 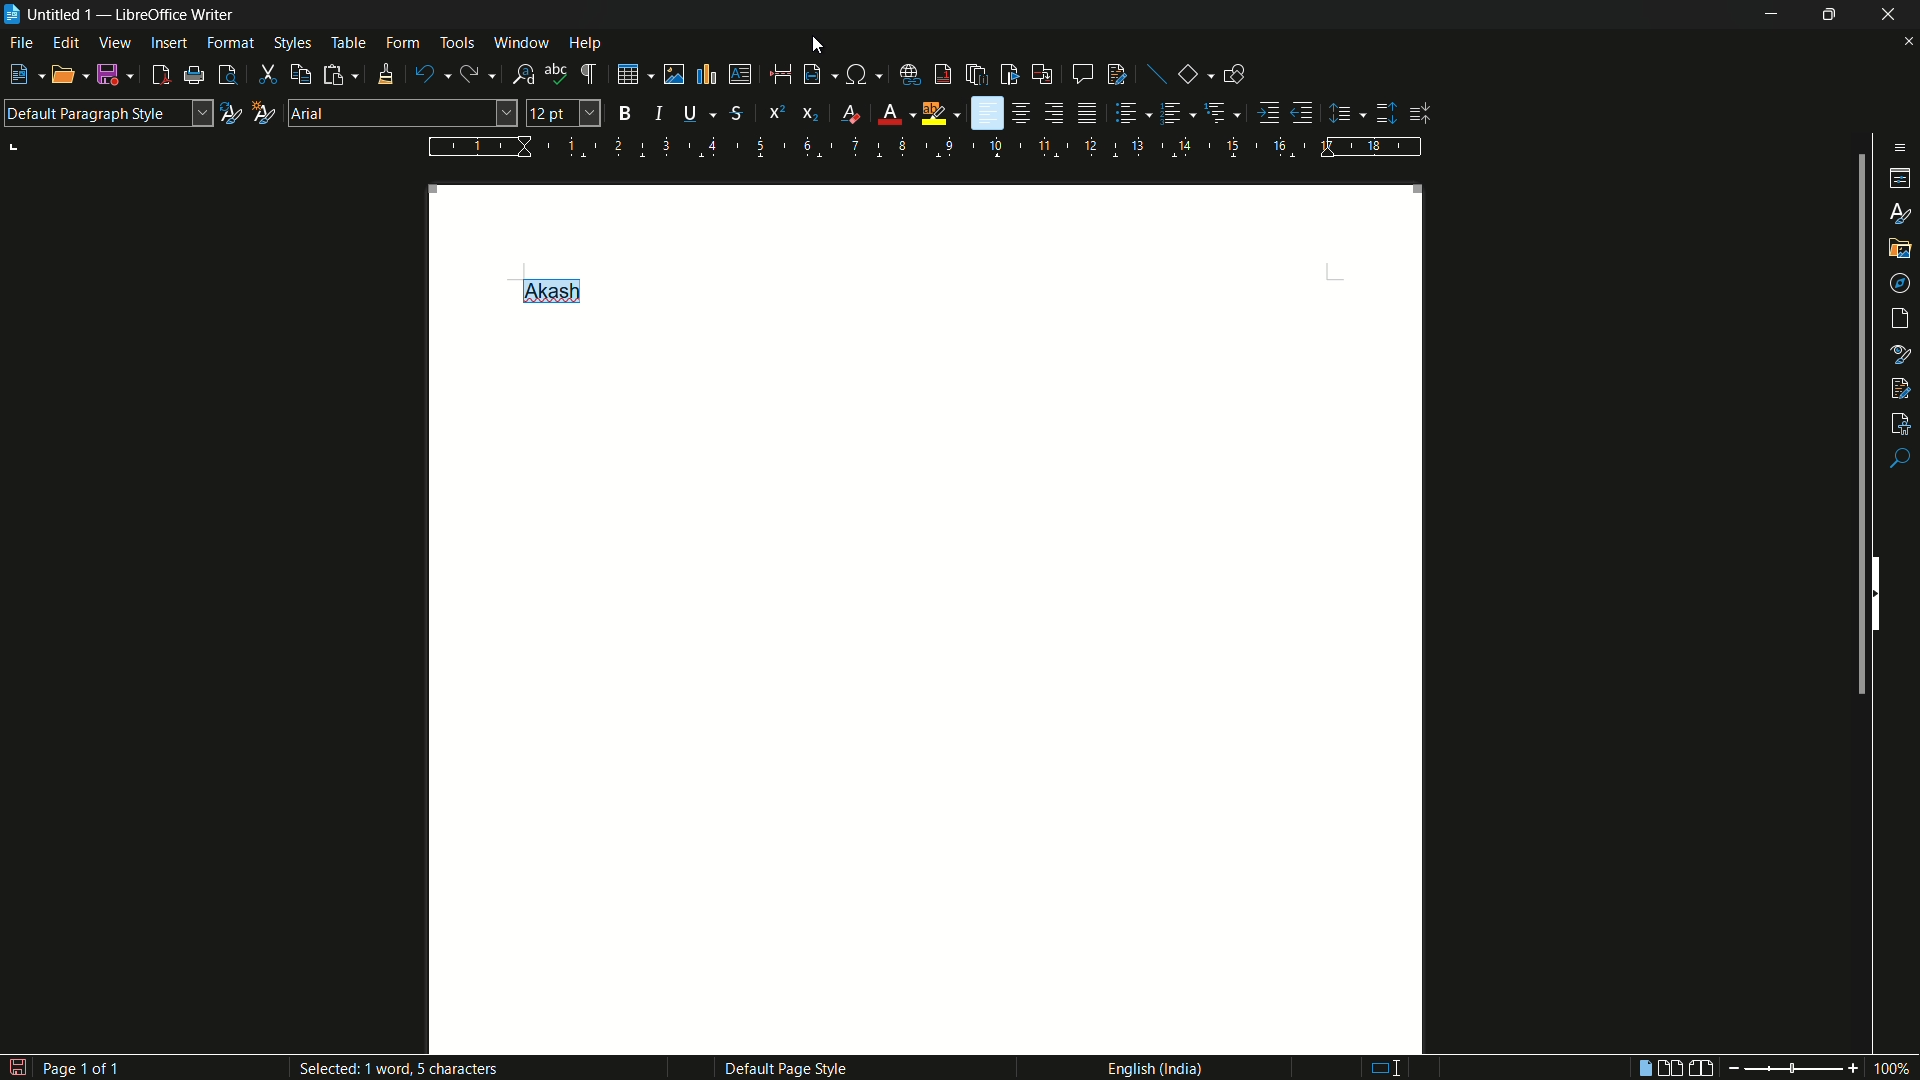 What do you see at coordinates (779, 74) in the screenshot?
I see `page break` at bounding box center [779, 74].